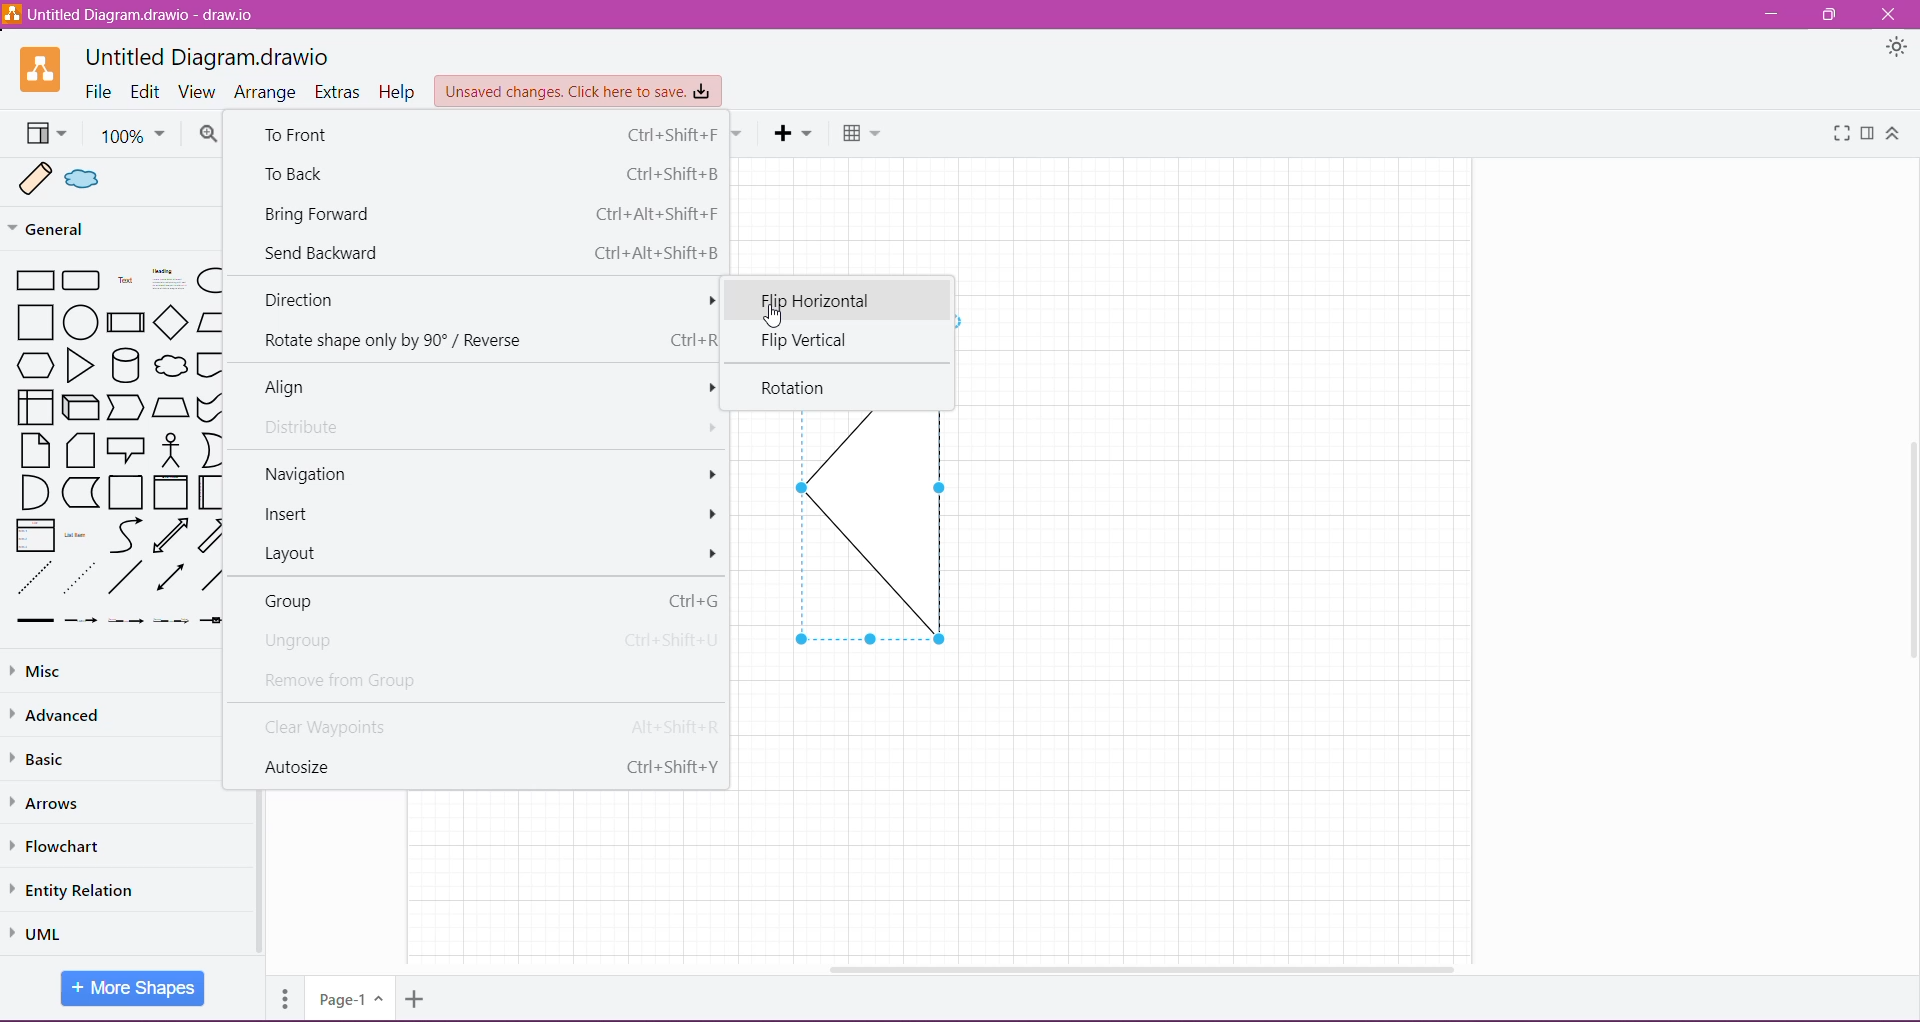 The image size is (1920, 1022). What do you see at coordinates (57, 847) in the screenshot?
I see `Flowchart` at bounding box center [57, 847].